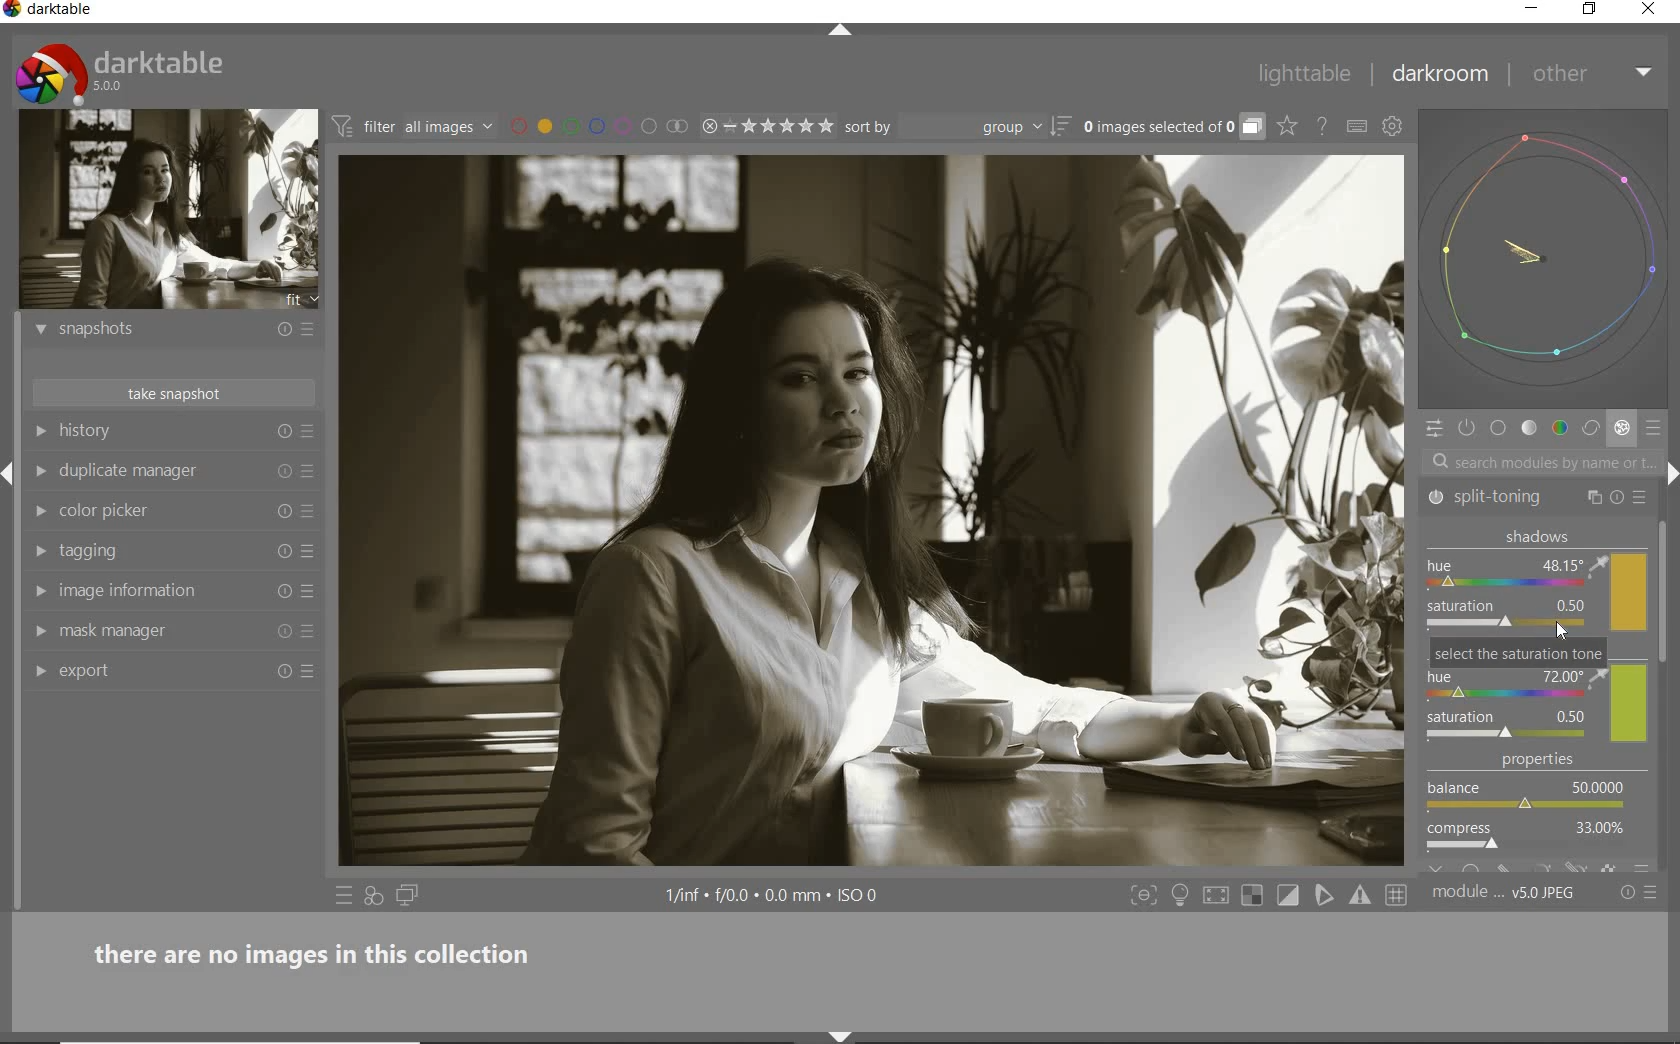 The image size is (1680, 1044). Describe the element at coordinates (279, 332) in the screenshot. I see `reset` at that location.